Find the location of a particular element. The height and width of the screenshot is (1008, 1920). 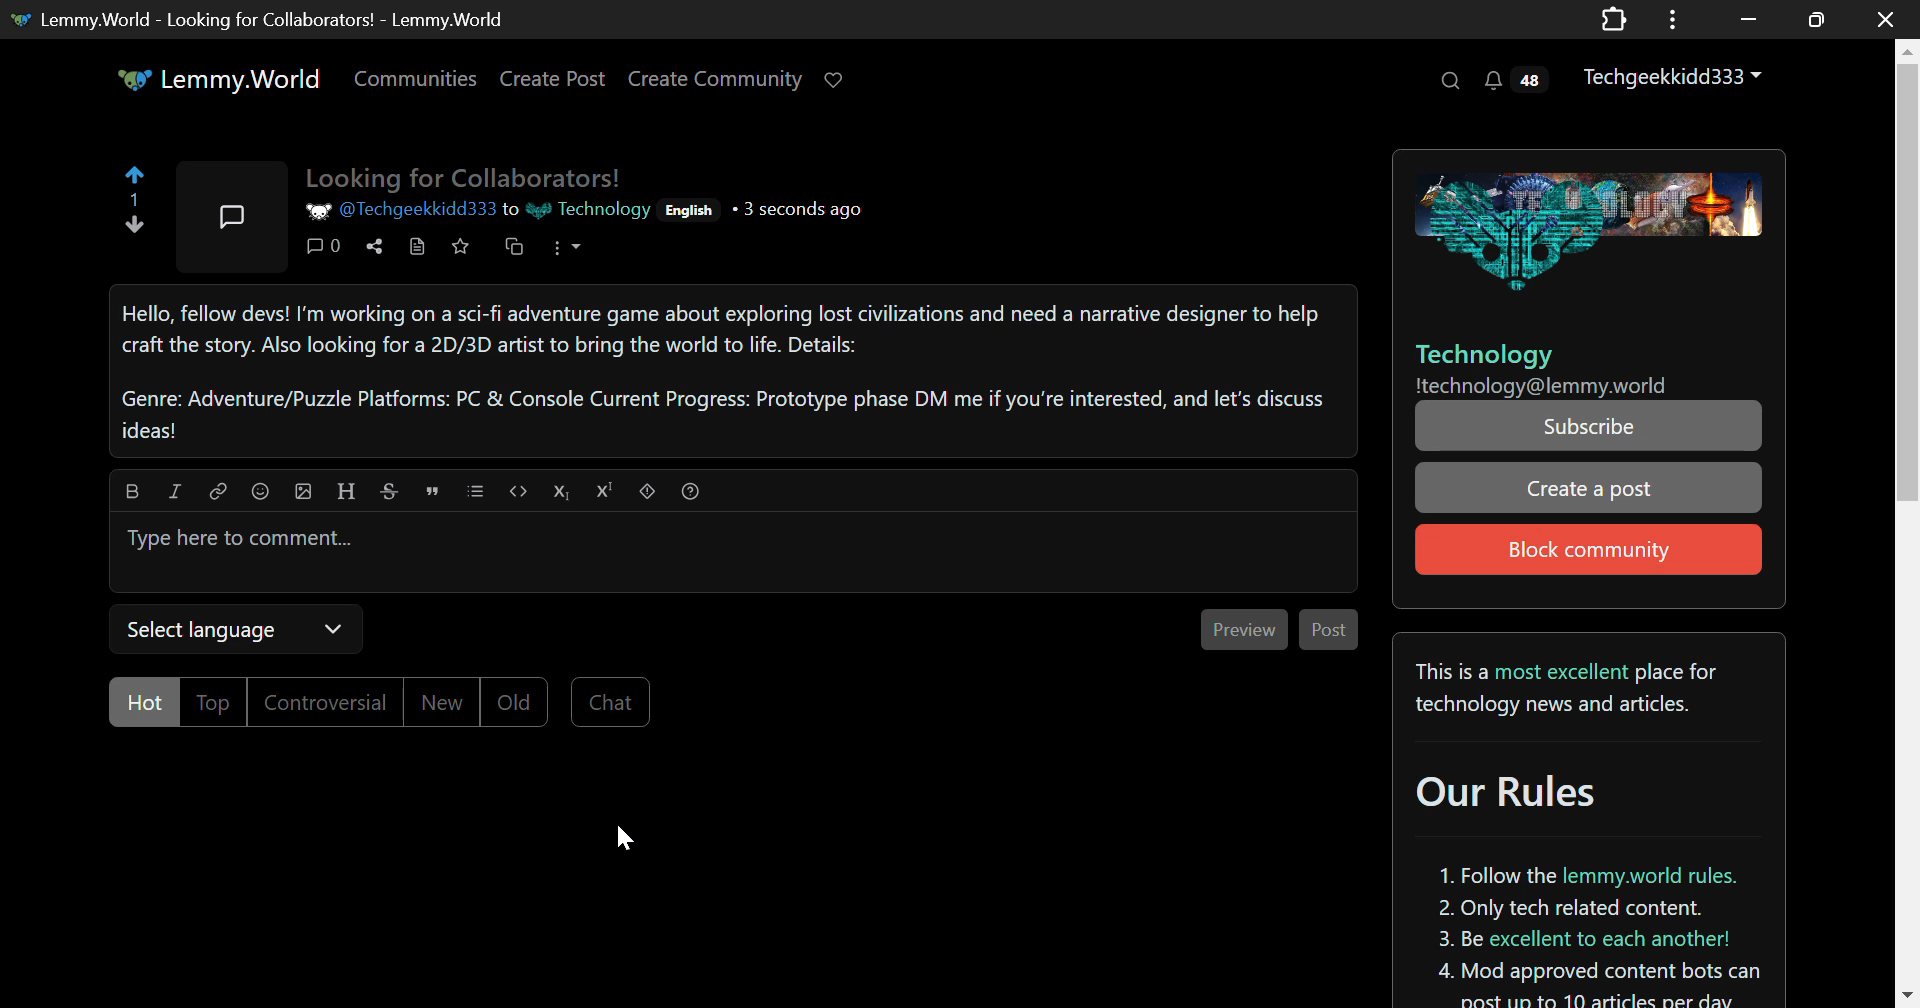

Create a post is located at coordinates (1584, 489).